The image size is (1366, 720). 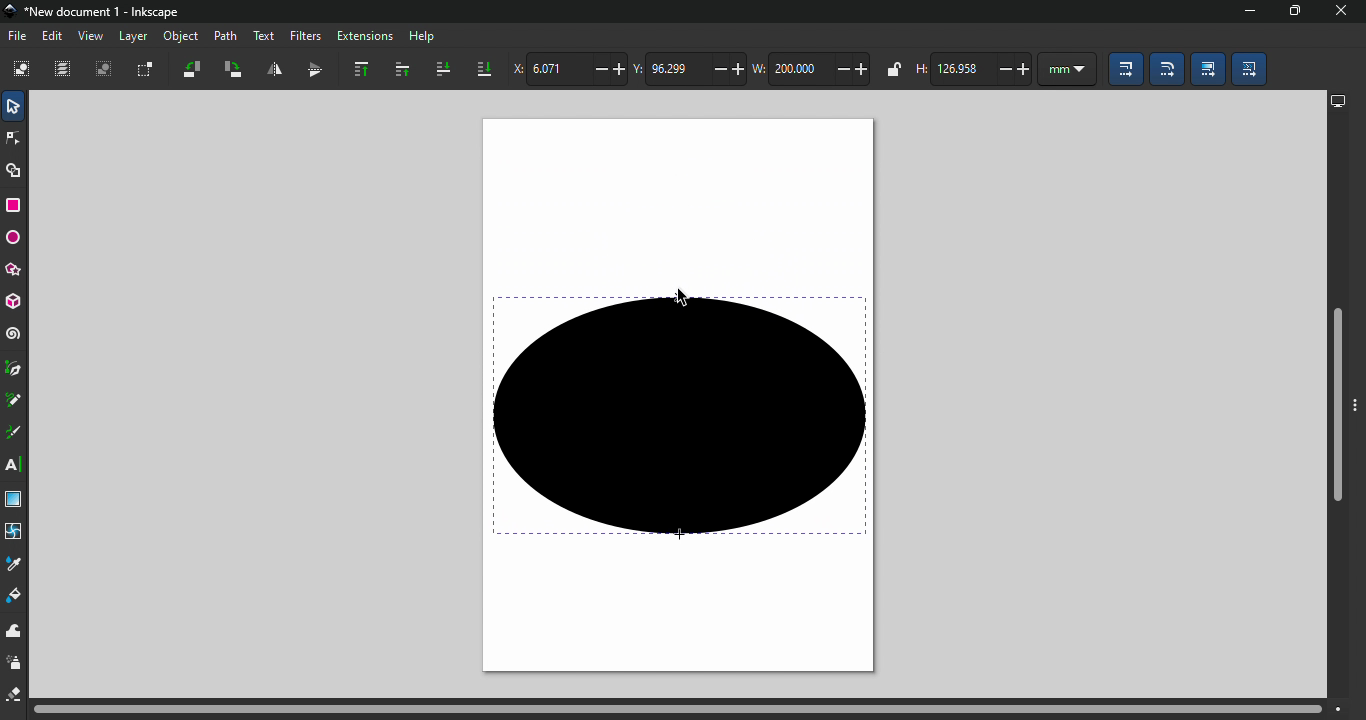 I want to click on Object rotate 90 clockwise, so click(x=236, y=72).